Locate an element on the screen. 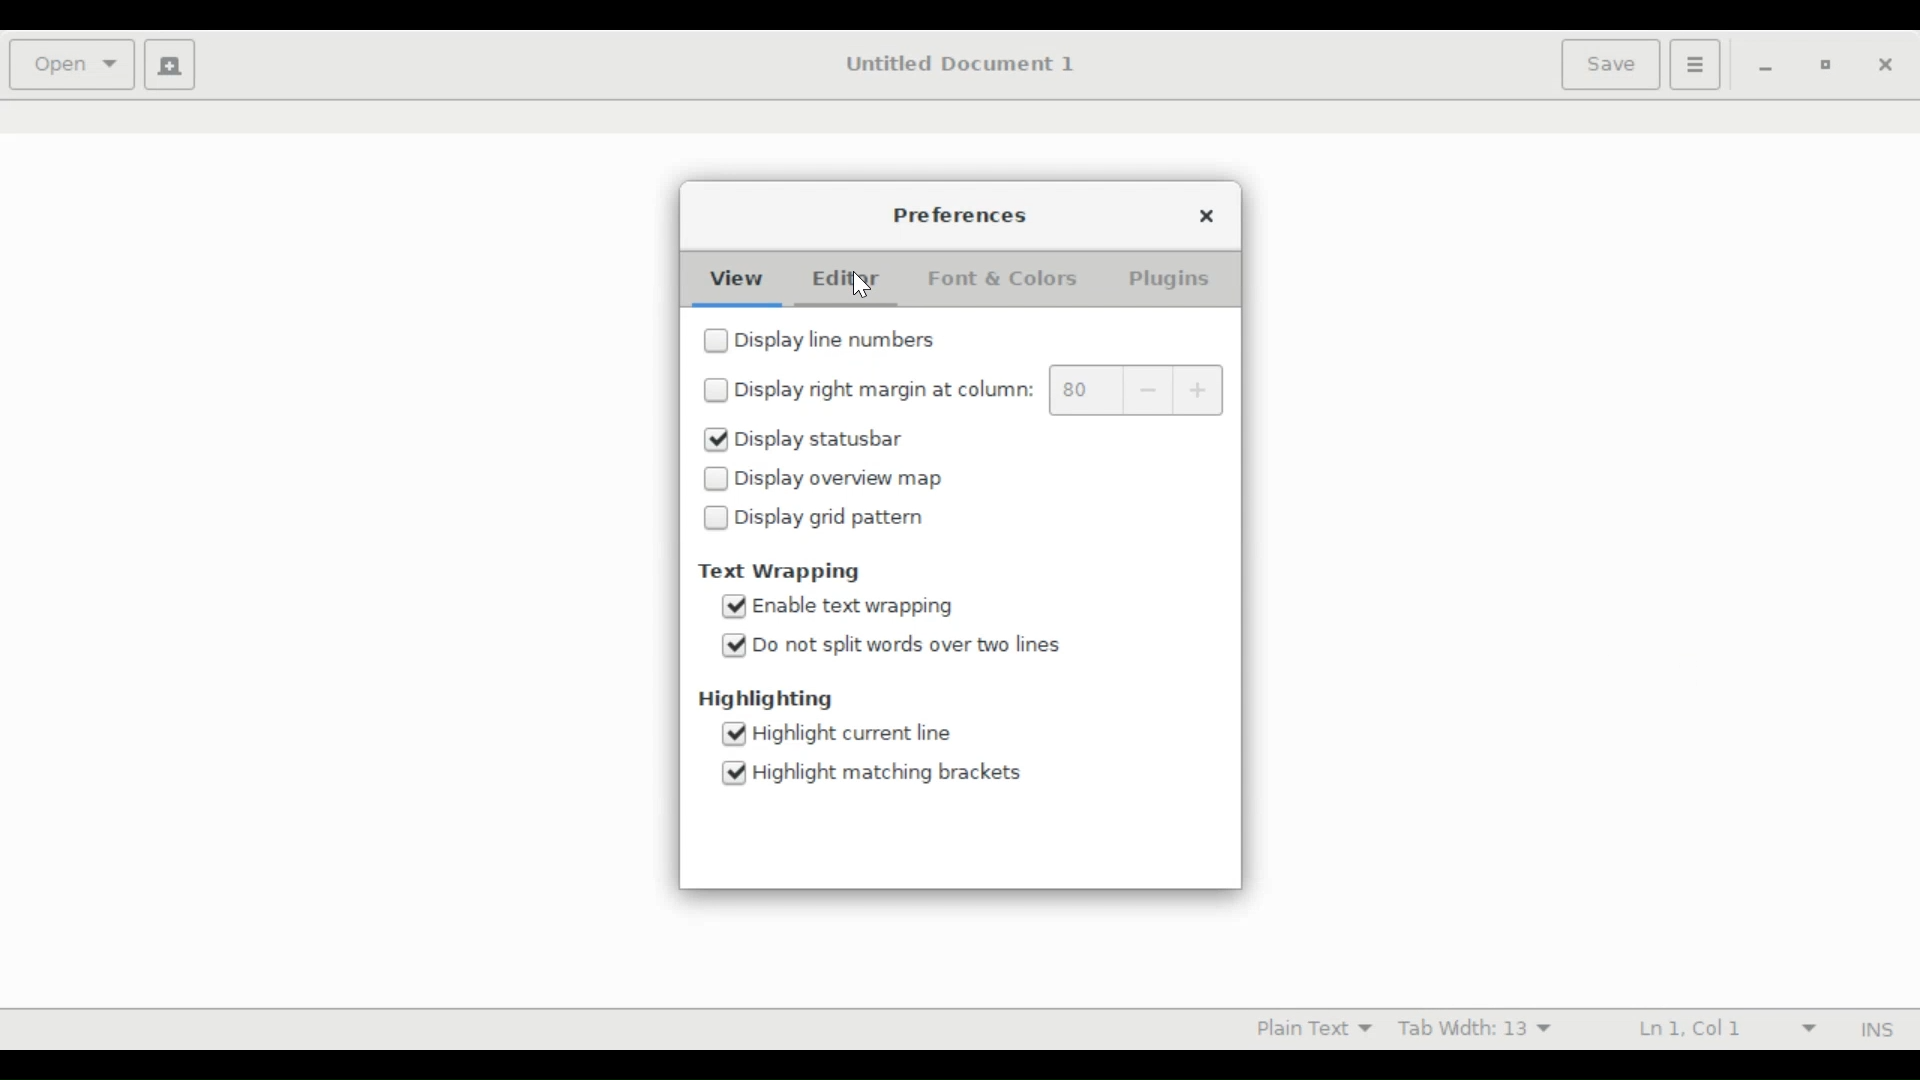  Selected is located at coordinates (734, 735).